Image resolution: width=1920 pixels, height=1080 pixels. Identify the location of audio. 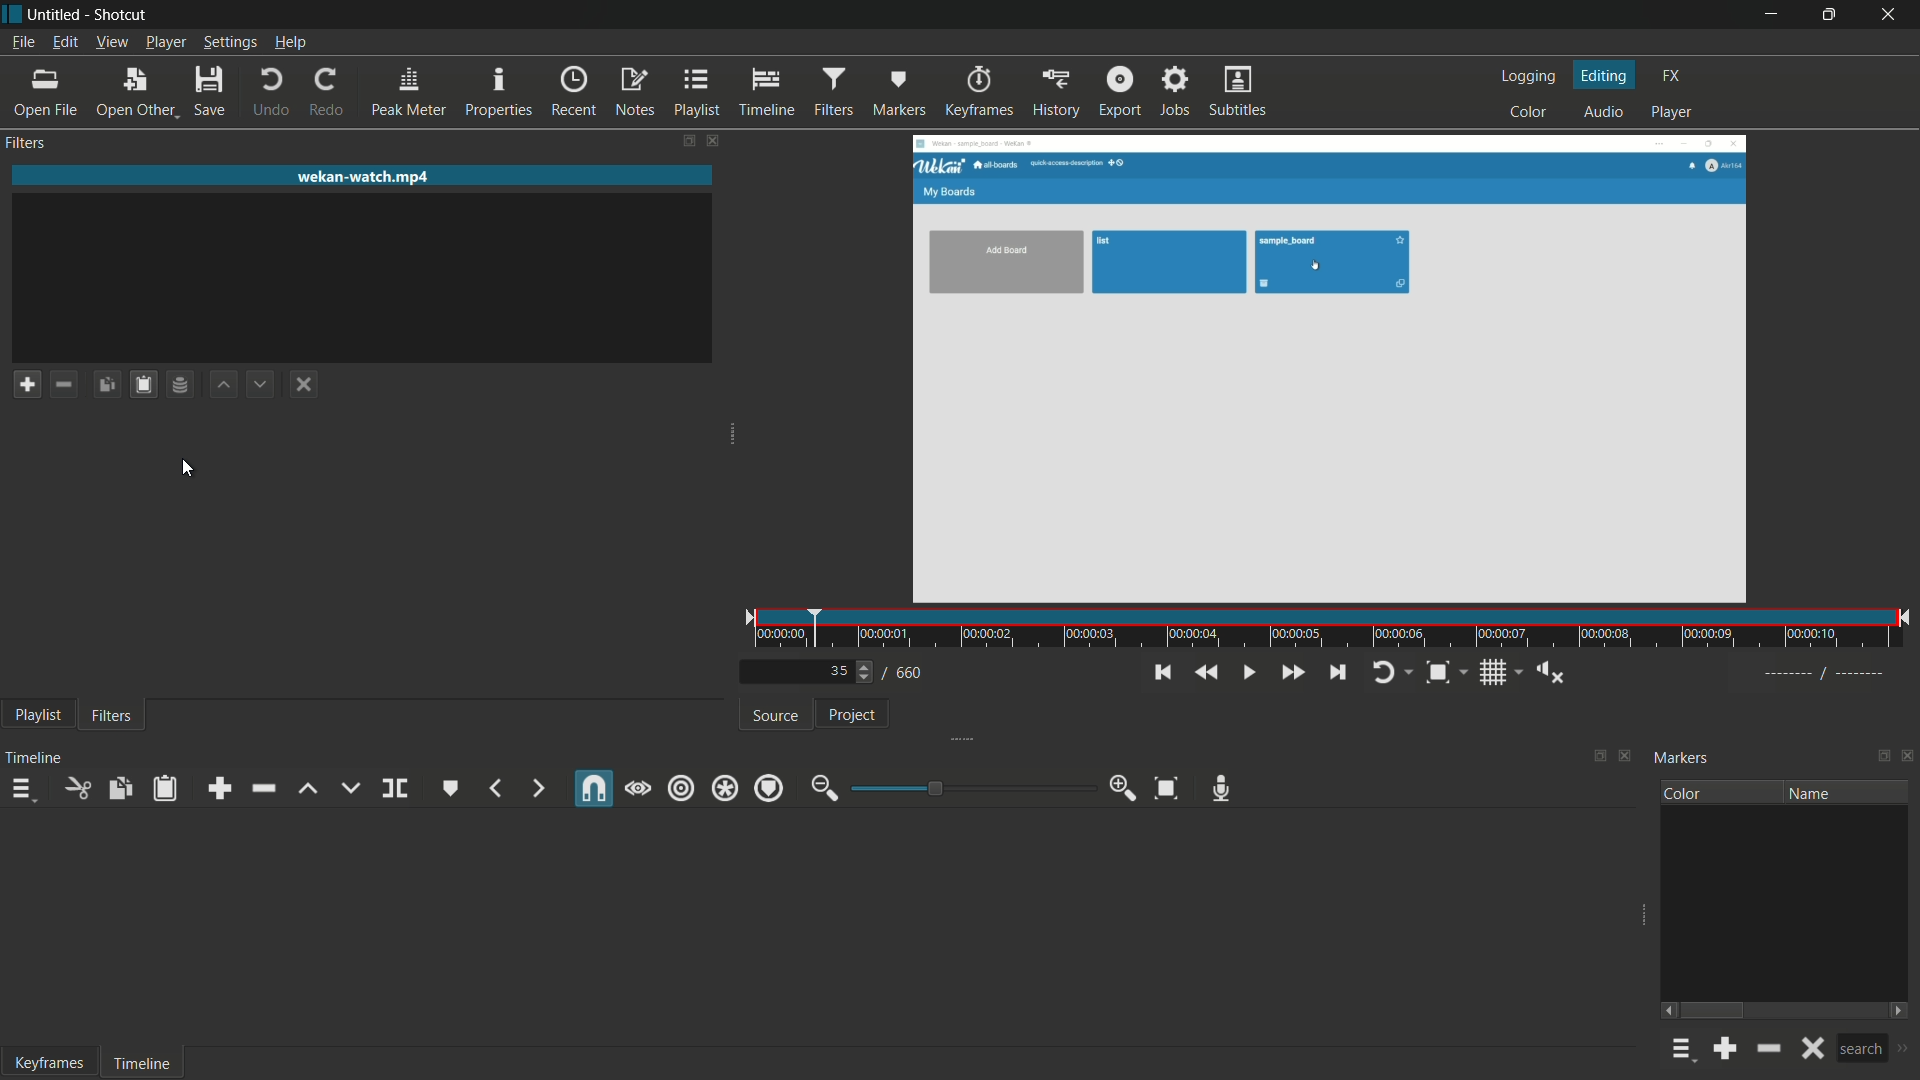
(1600, 113).